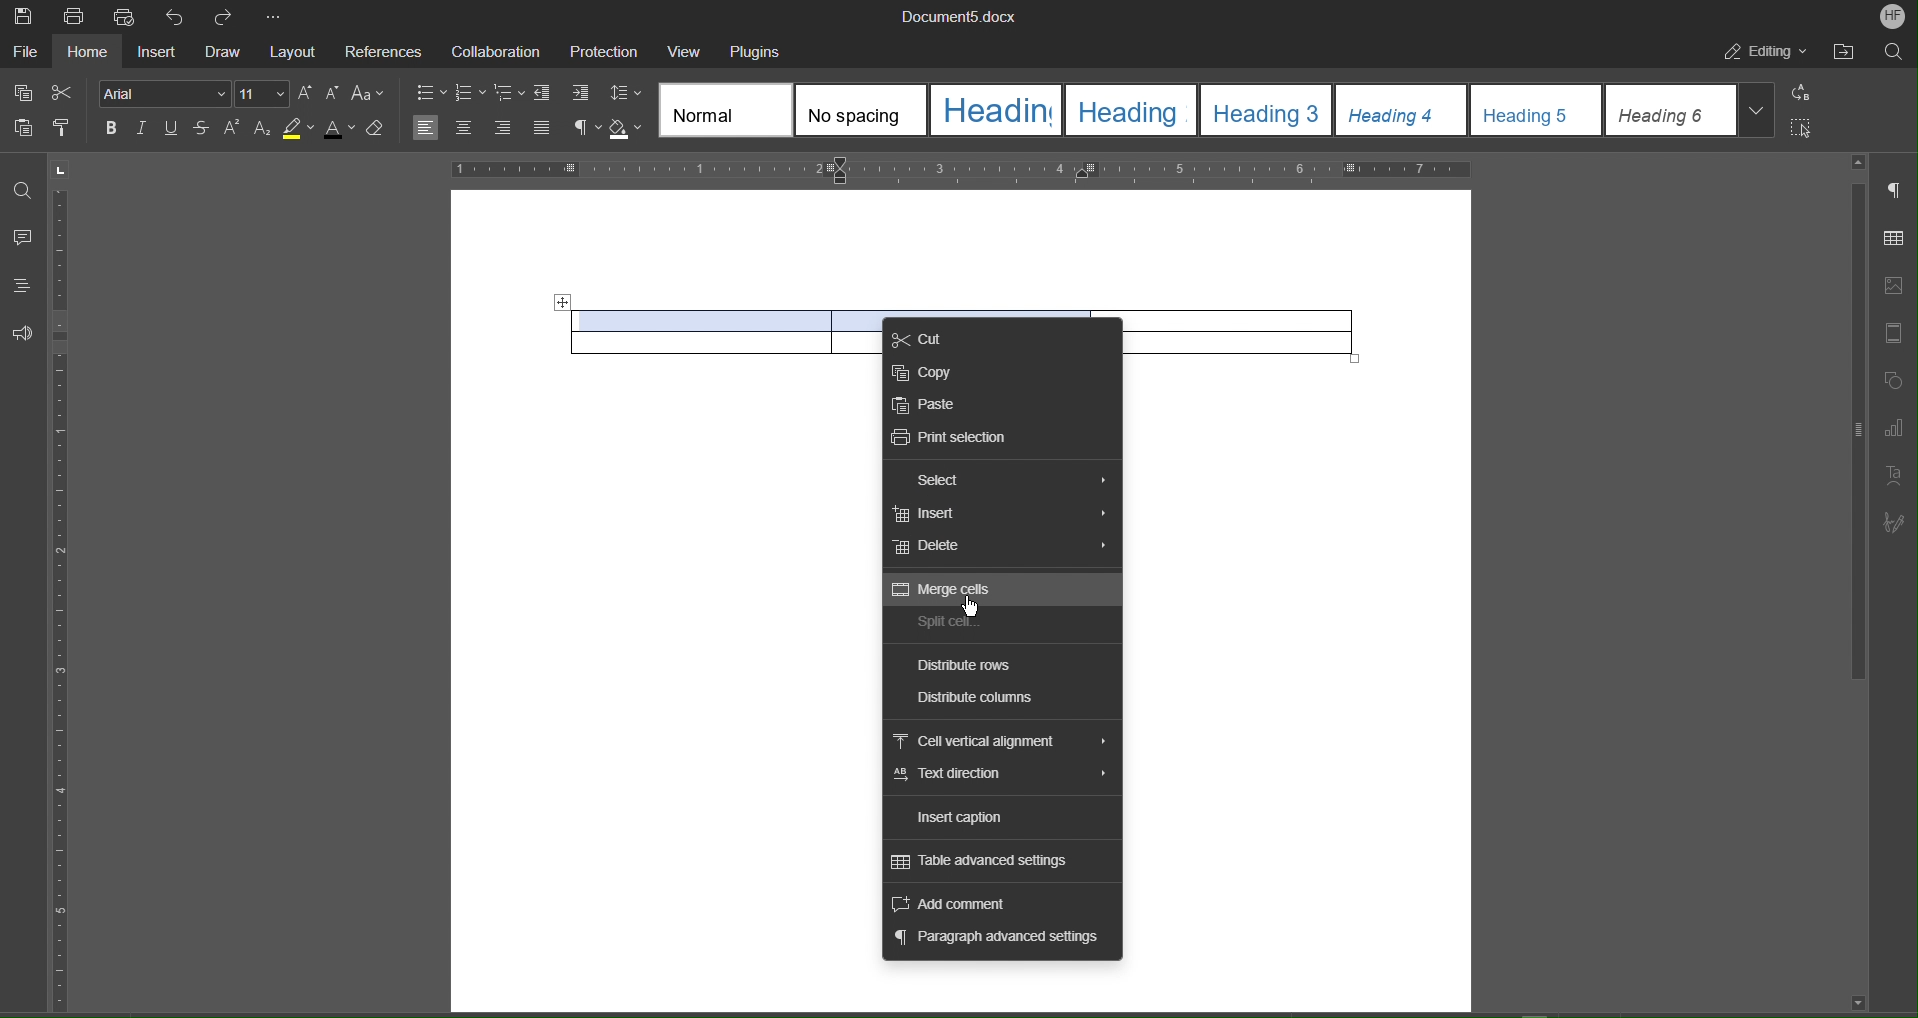 Image resolution: width=1918 pixels, height=1018 pixels. I want to click on Select, so click(943, 479).